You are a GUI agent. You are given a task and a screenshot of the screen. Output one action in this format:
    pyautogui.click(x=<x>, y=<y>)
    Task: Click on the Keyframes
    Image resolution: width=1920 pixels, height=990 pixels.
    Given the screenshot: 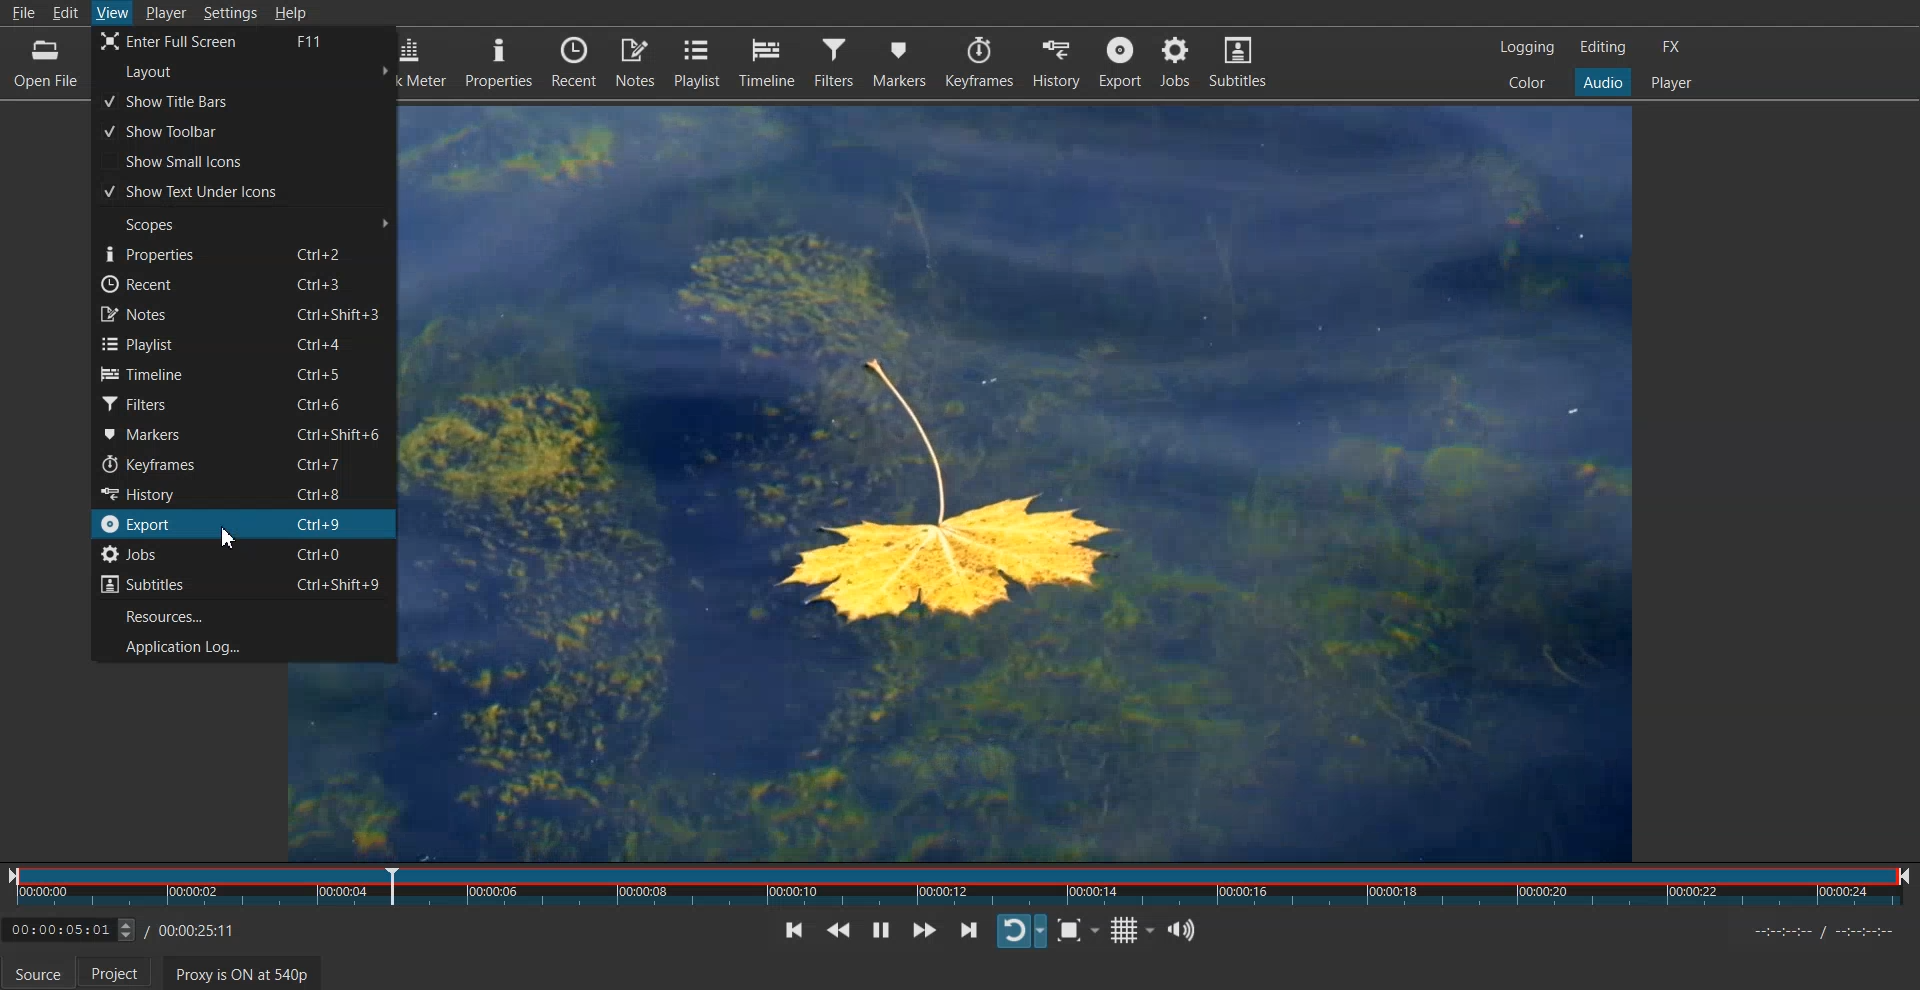 What is the action you would take?
    pyautogui.click(x=979, y=61)
    